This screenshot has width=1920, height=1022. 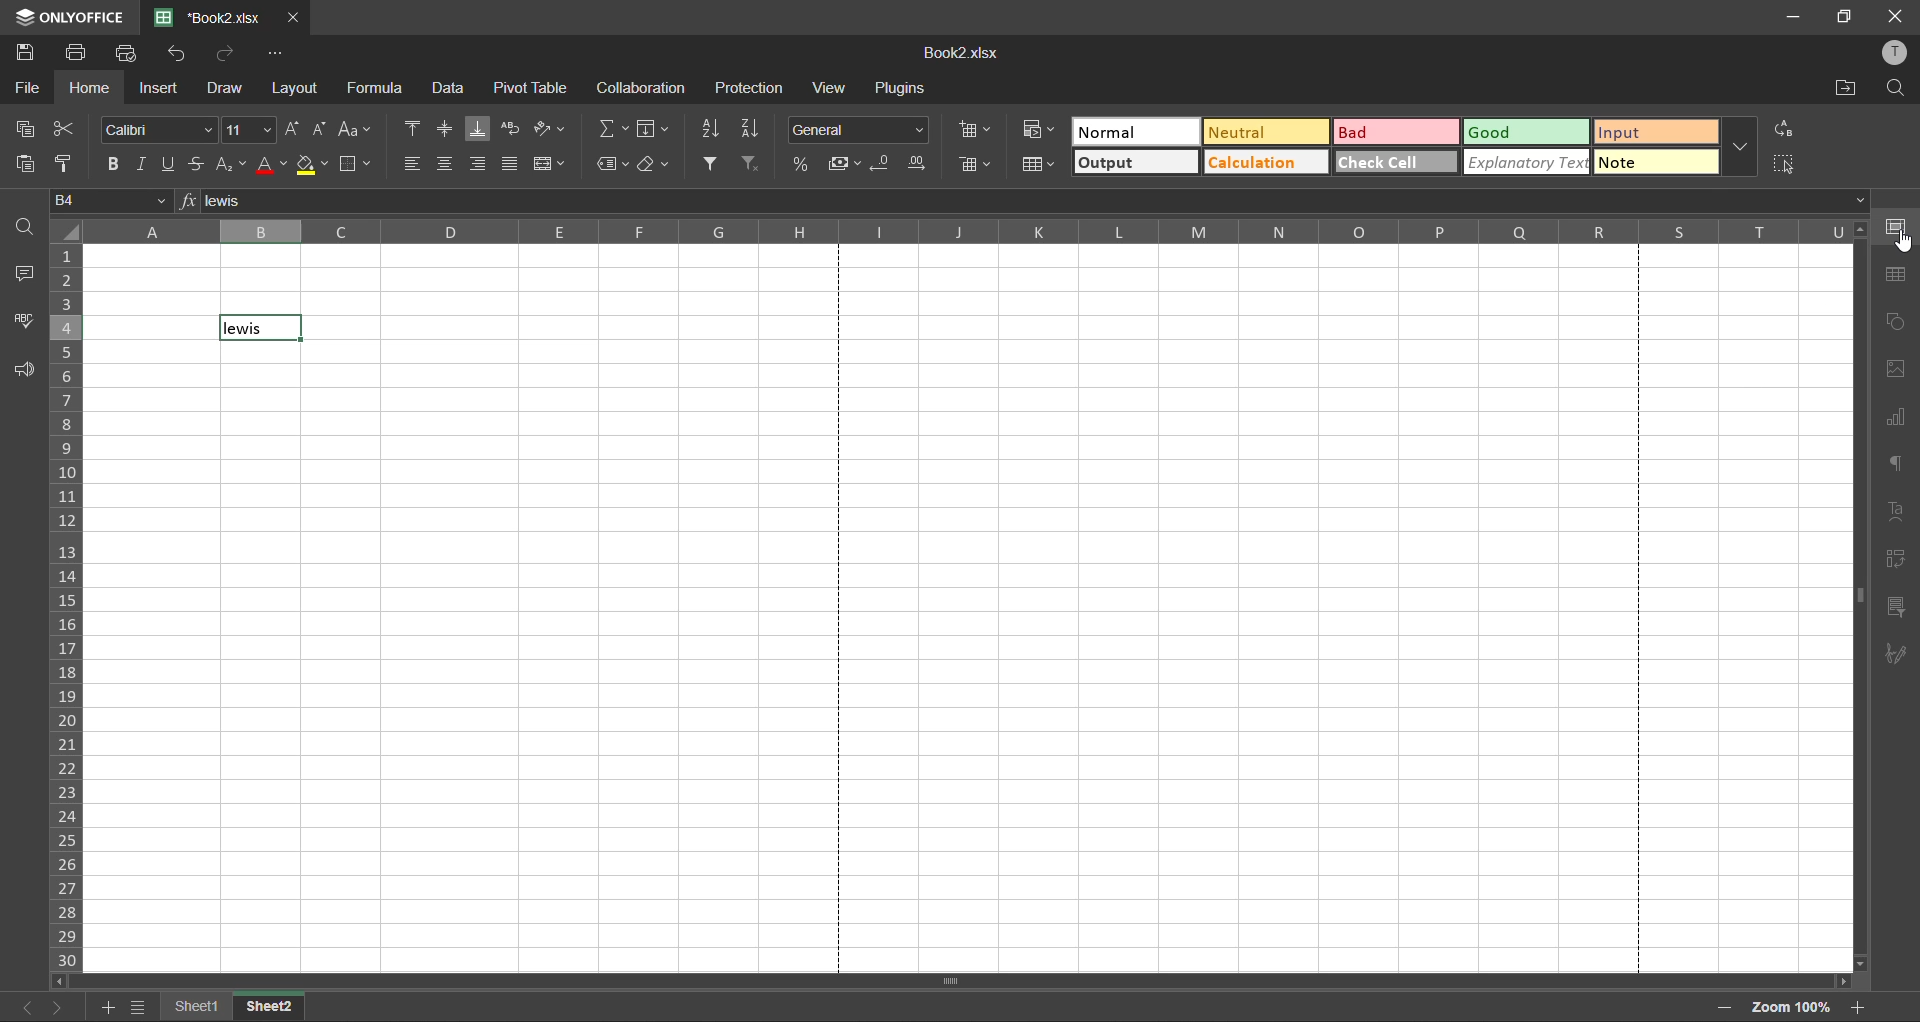 What do you see at coordinates (227, 89) in the screenshot?
I see `draw` at bounding box center [227, 89].